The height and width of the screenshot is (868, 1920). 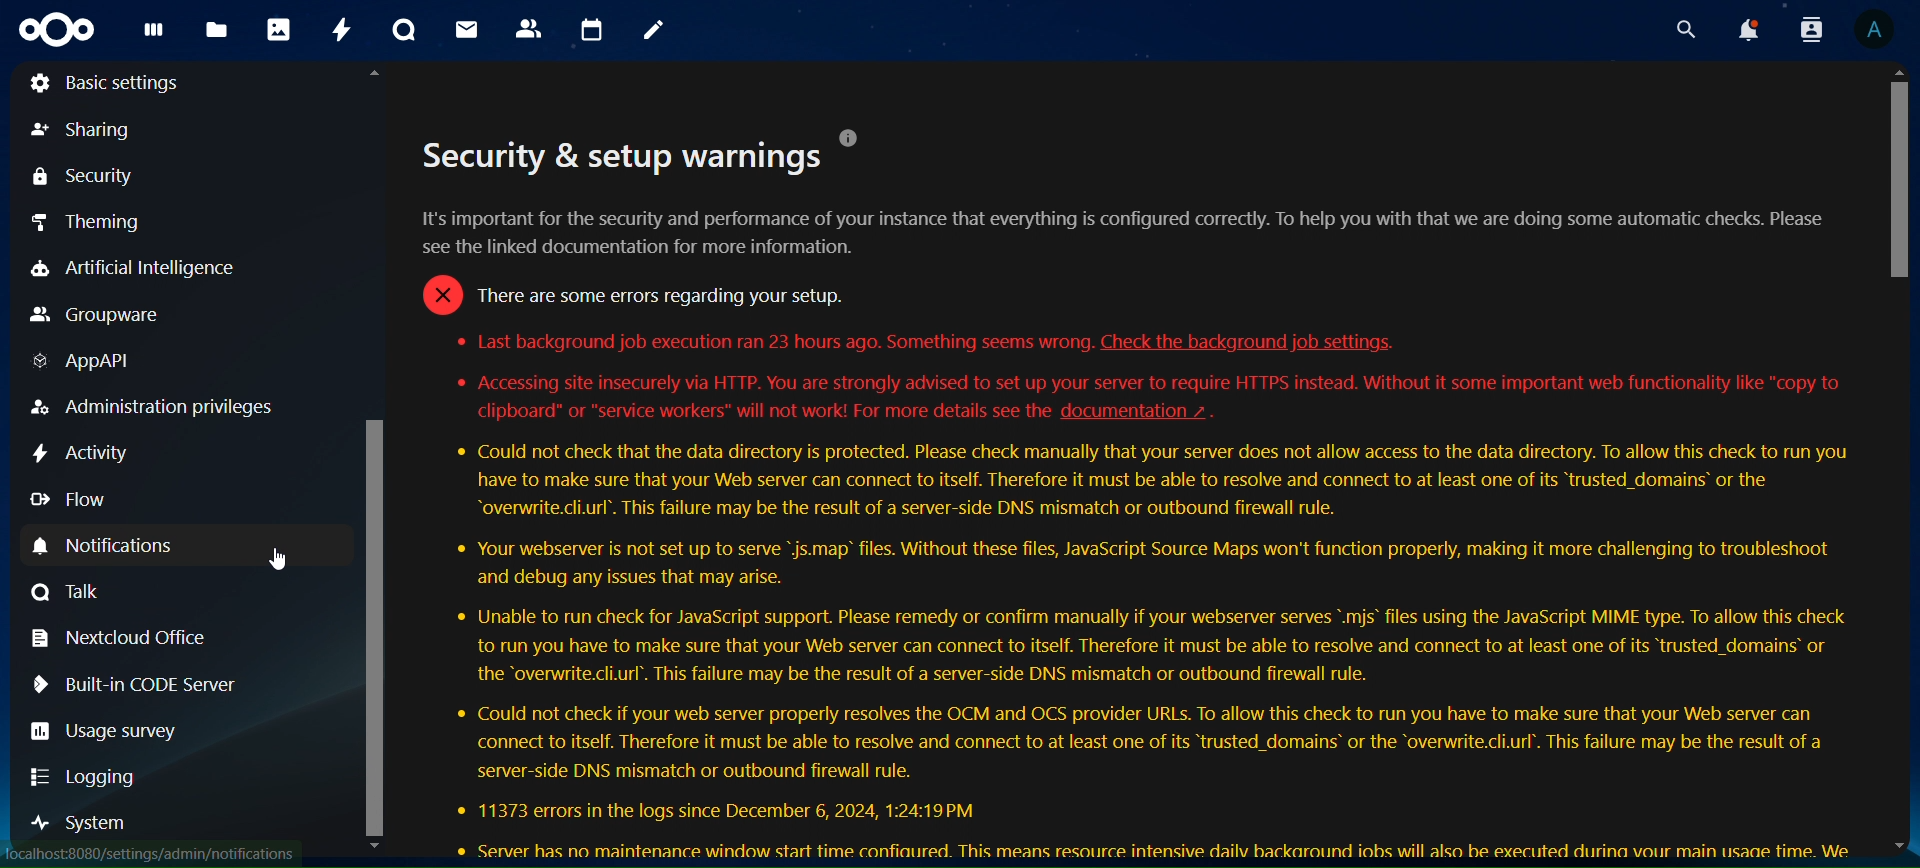 What do you see at coordinates (64, 501) in the screenshot?
I see `flow` at bounding box center [64, 501].